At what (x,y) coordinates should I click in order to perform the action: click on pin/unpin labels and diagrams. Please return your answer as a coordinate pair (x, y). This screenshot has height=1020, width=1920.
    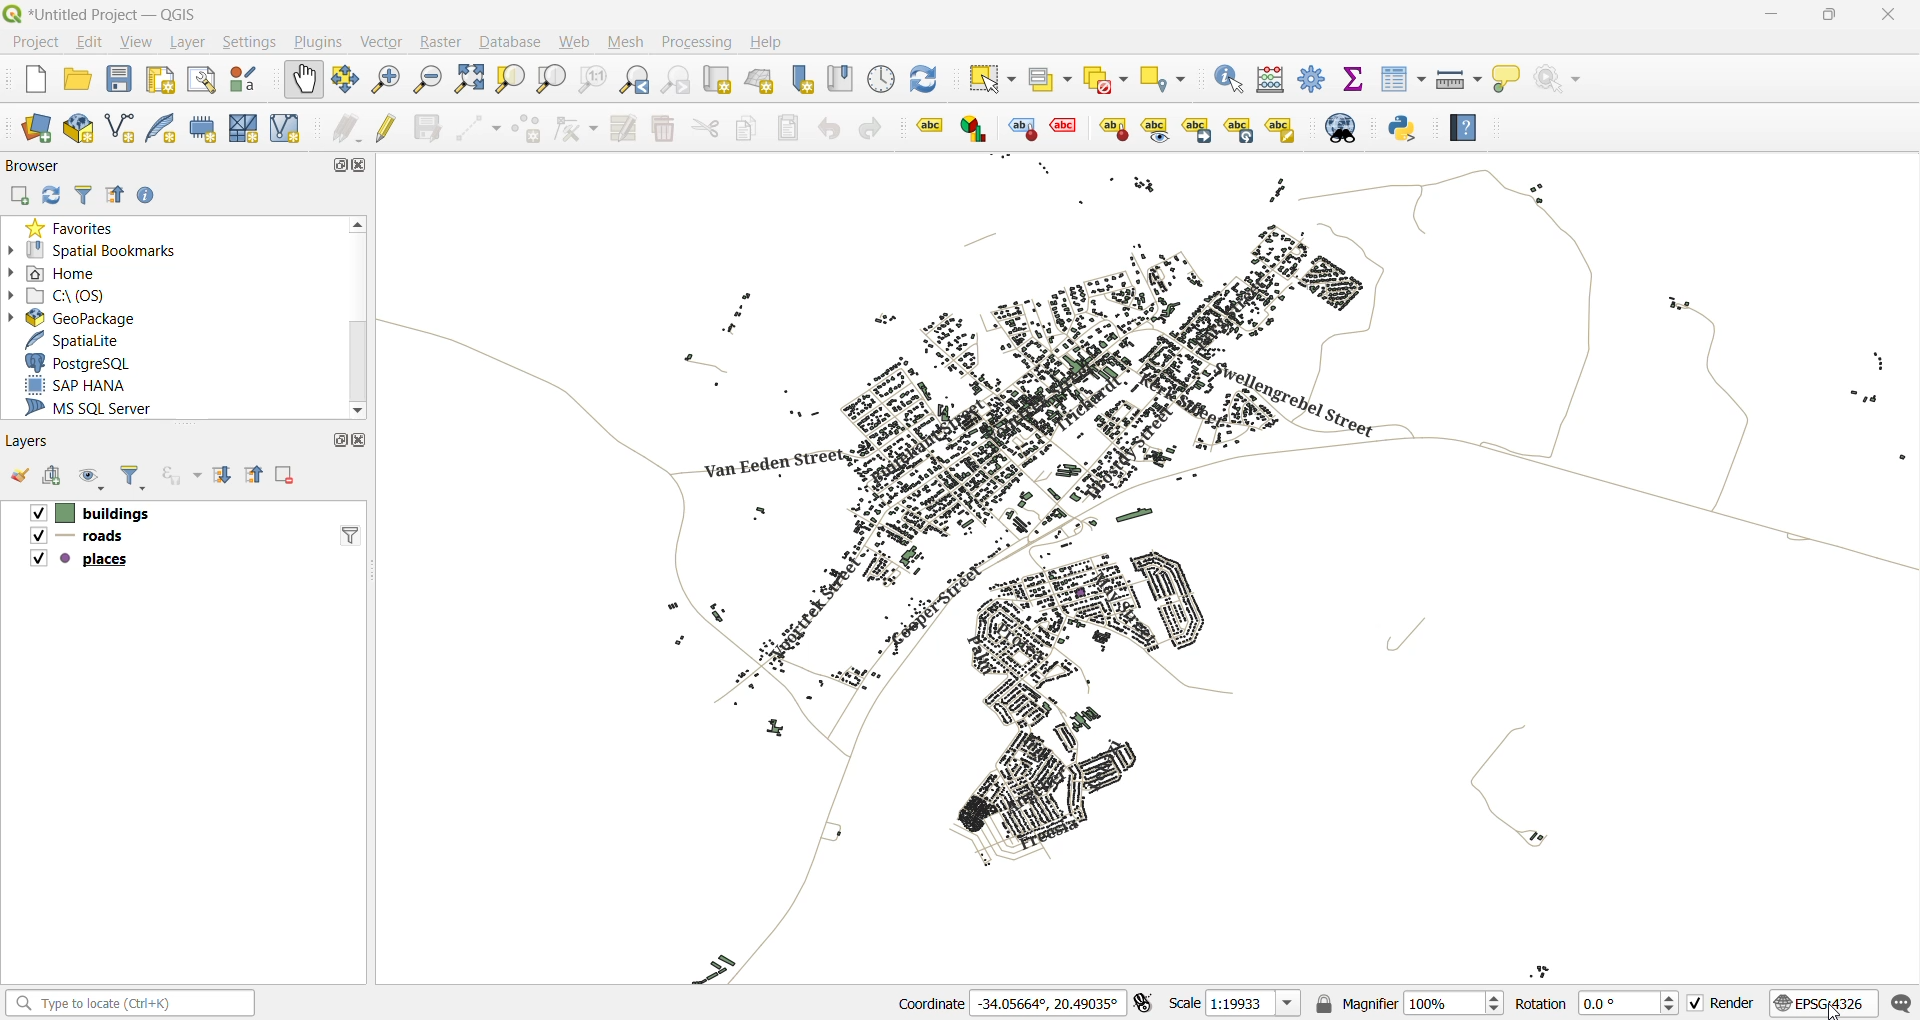
    Looking at the image, I should click on (1113, 129).